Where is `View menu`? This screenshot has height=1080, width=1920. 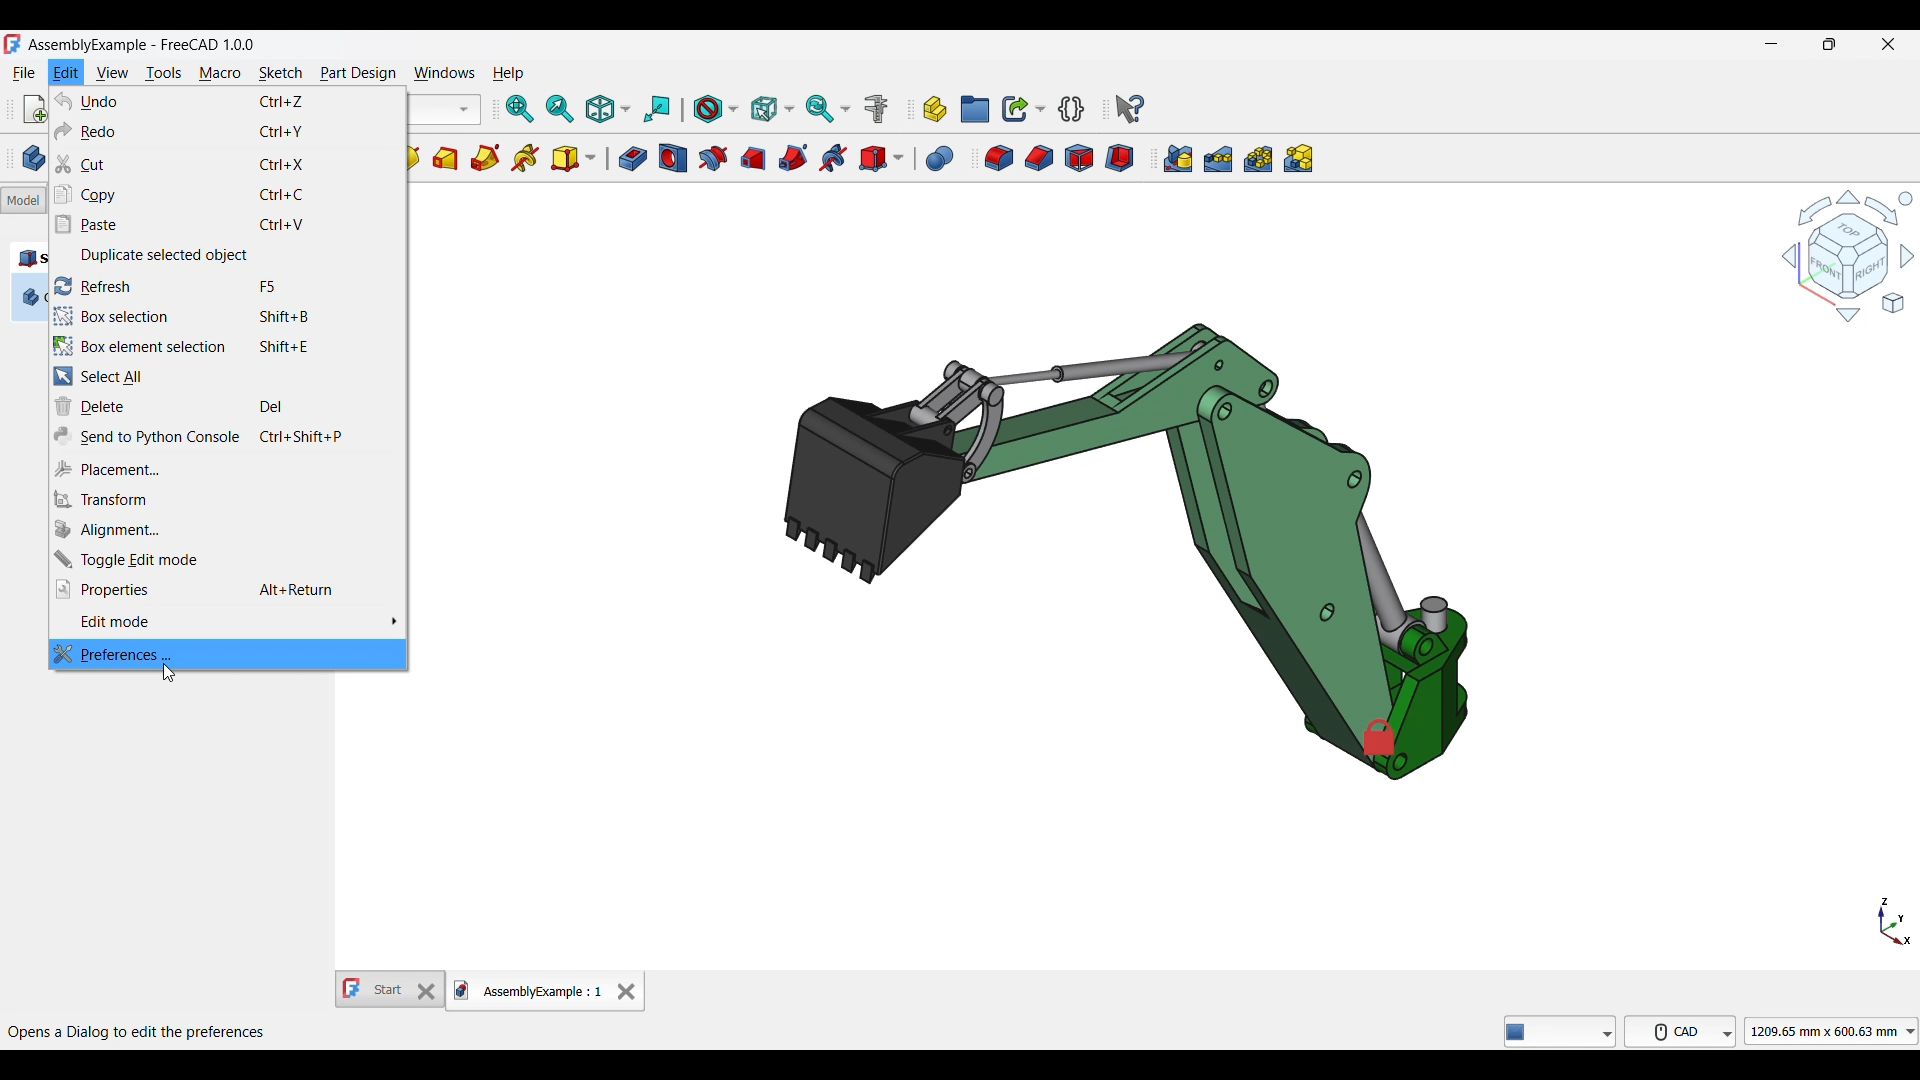
View menu is located at coordinates (113, 73).